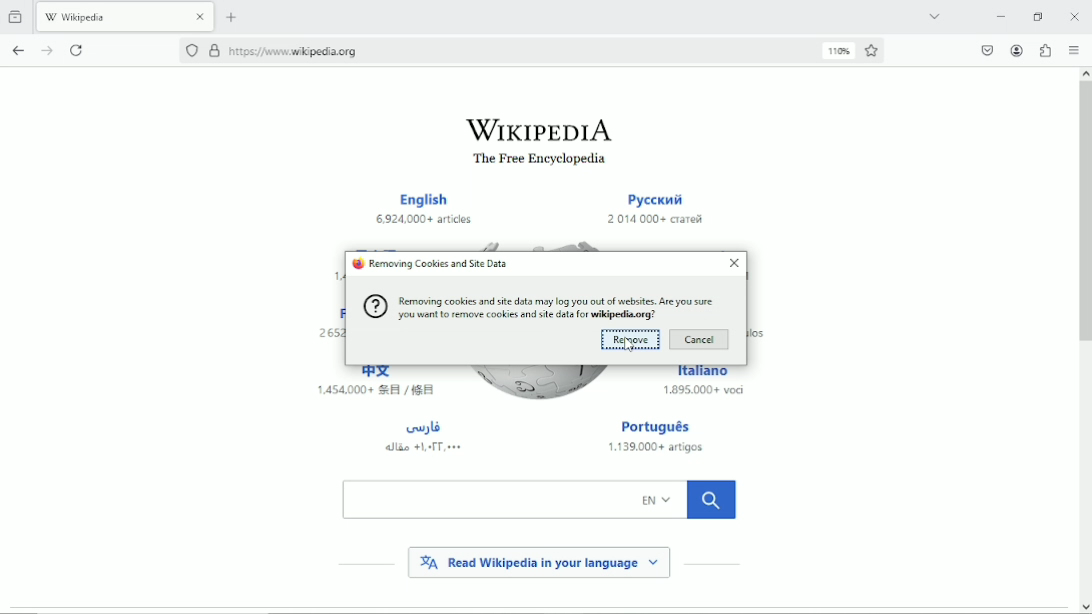 This screenshot has height=614, width=1092. I want to click on cursor, so click(628, 345).